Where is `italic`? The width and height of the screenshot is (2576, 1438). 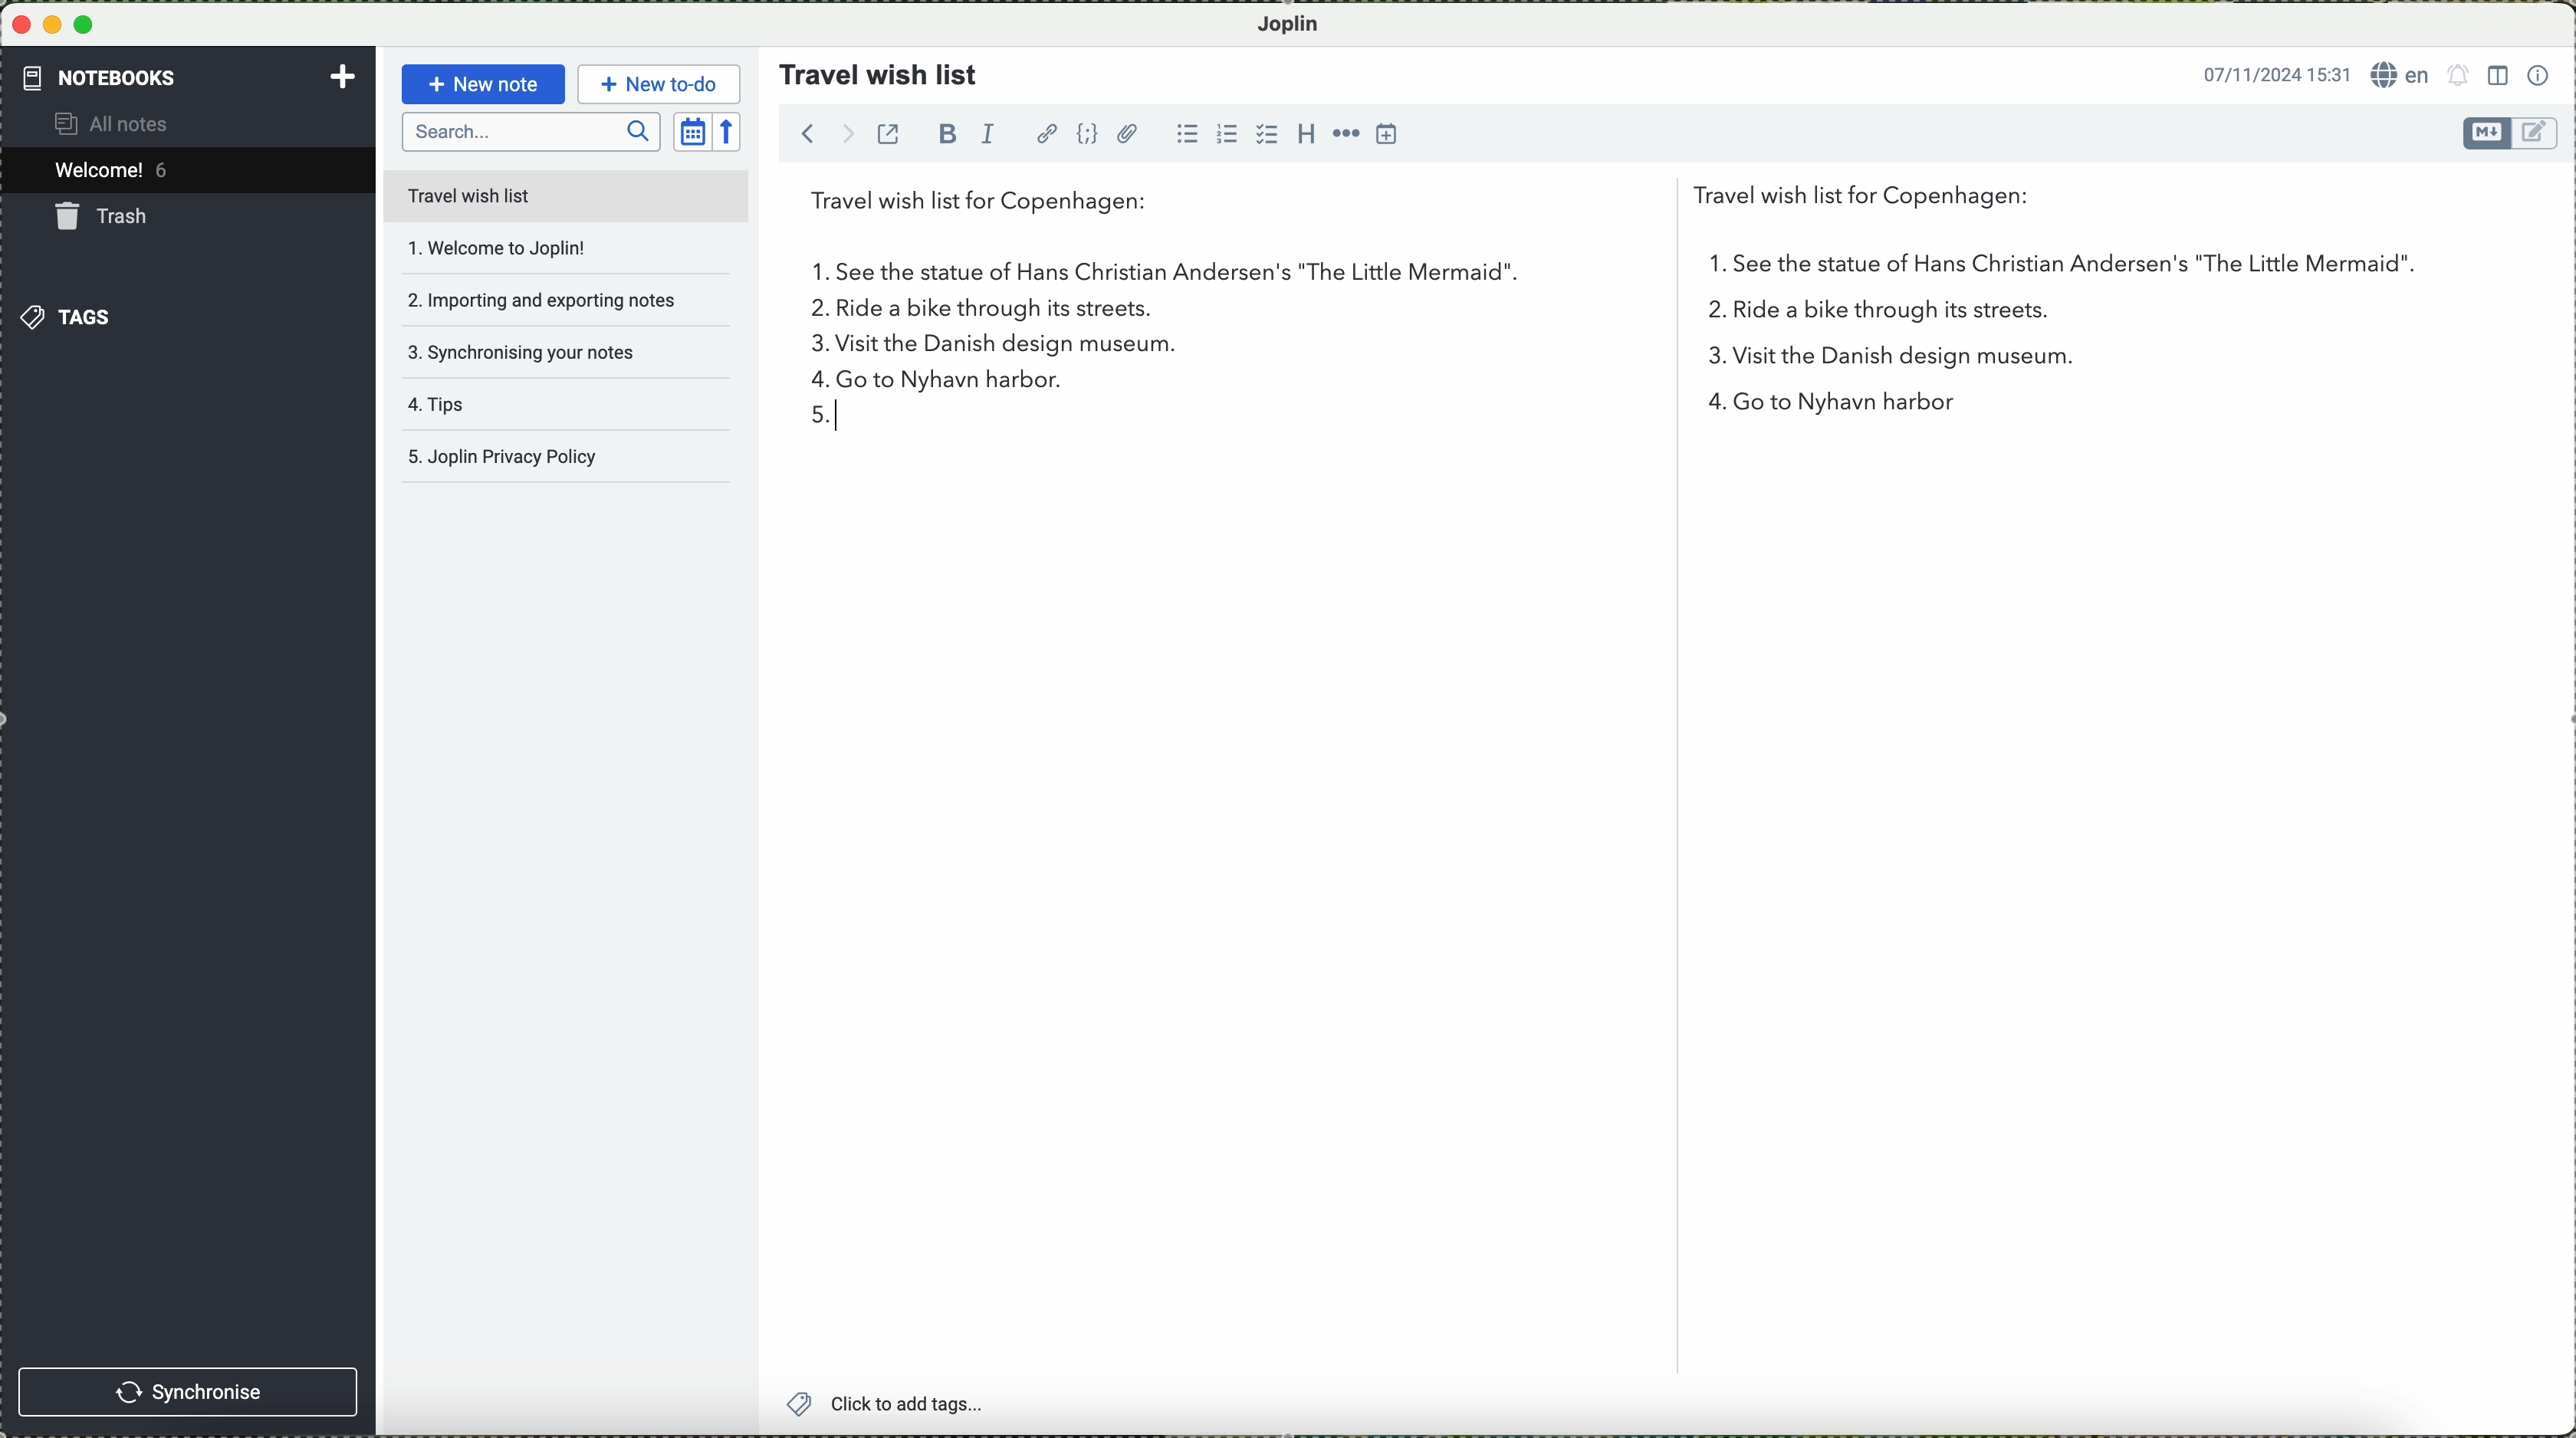 italic is located at coordinates (994, 136).